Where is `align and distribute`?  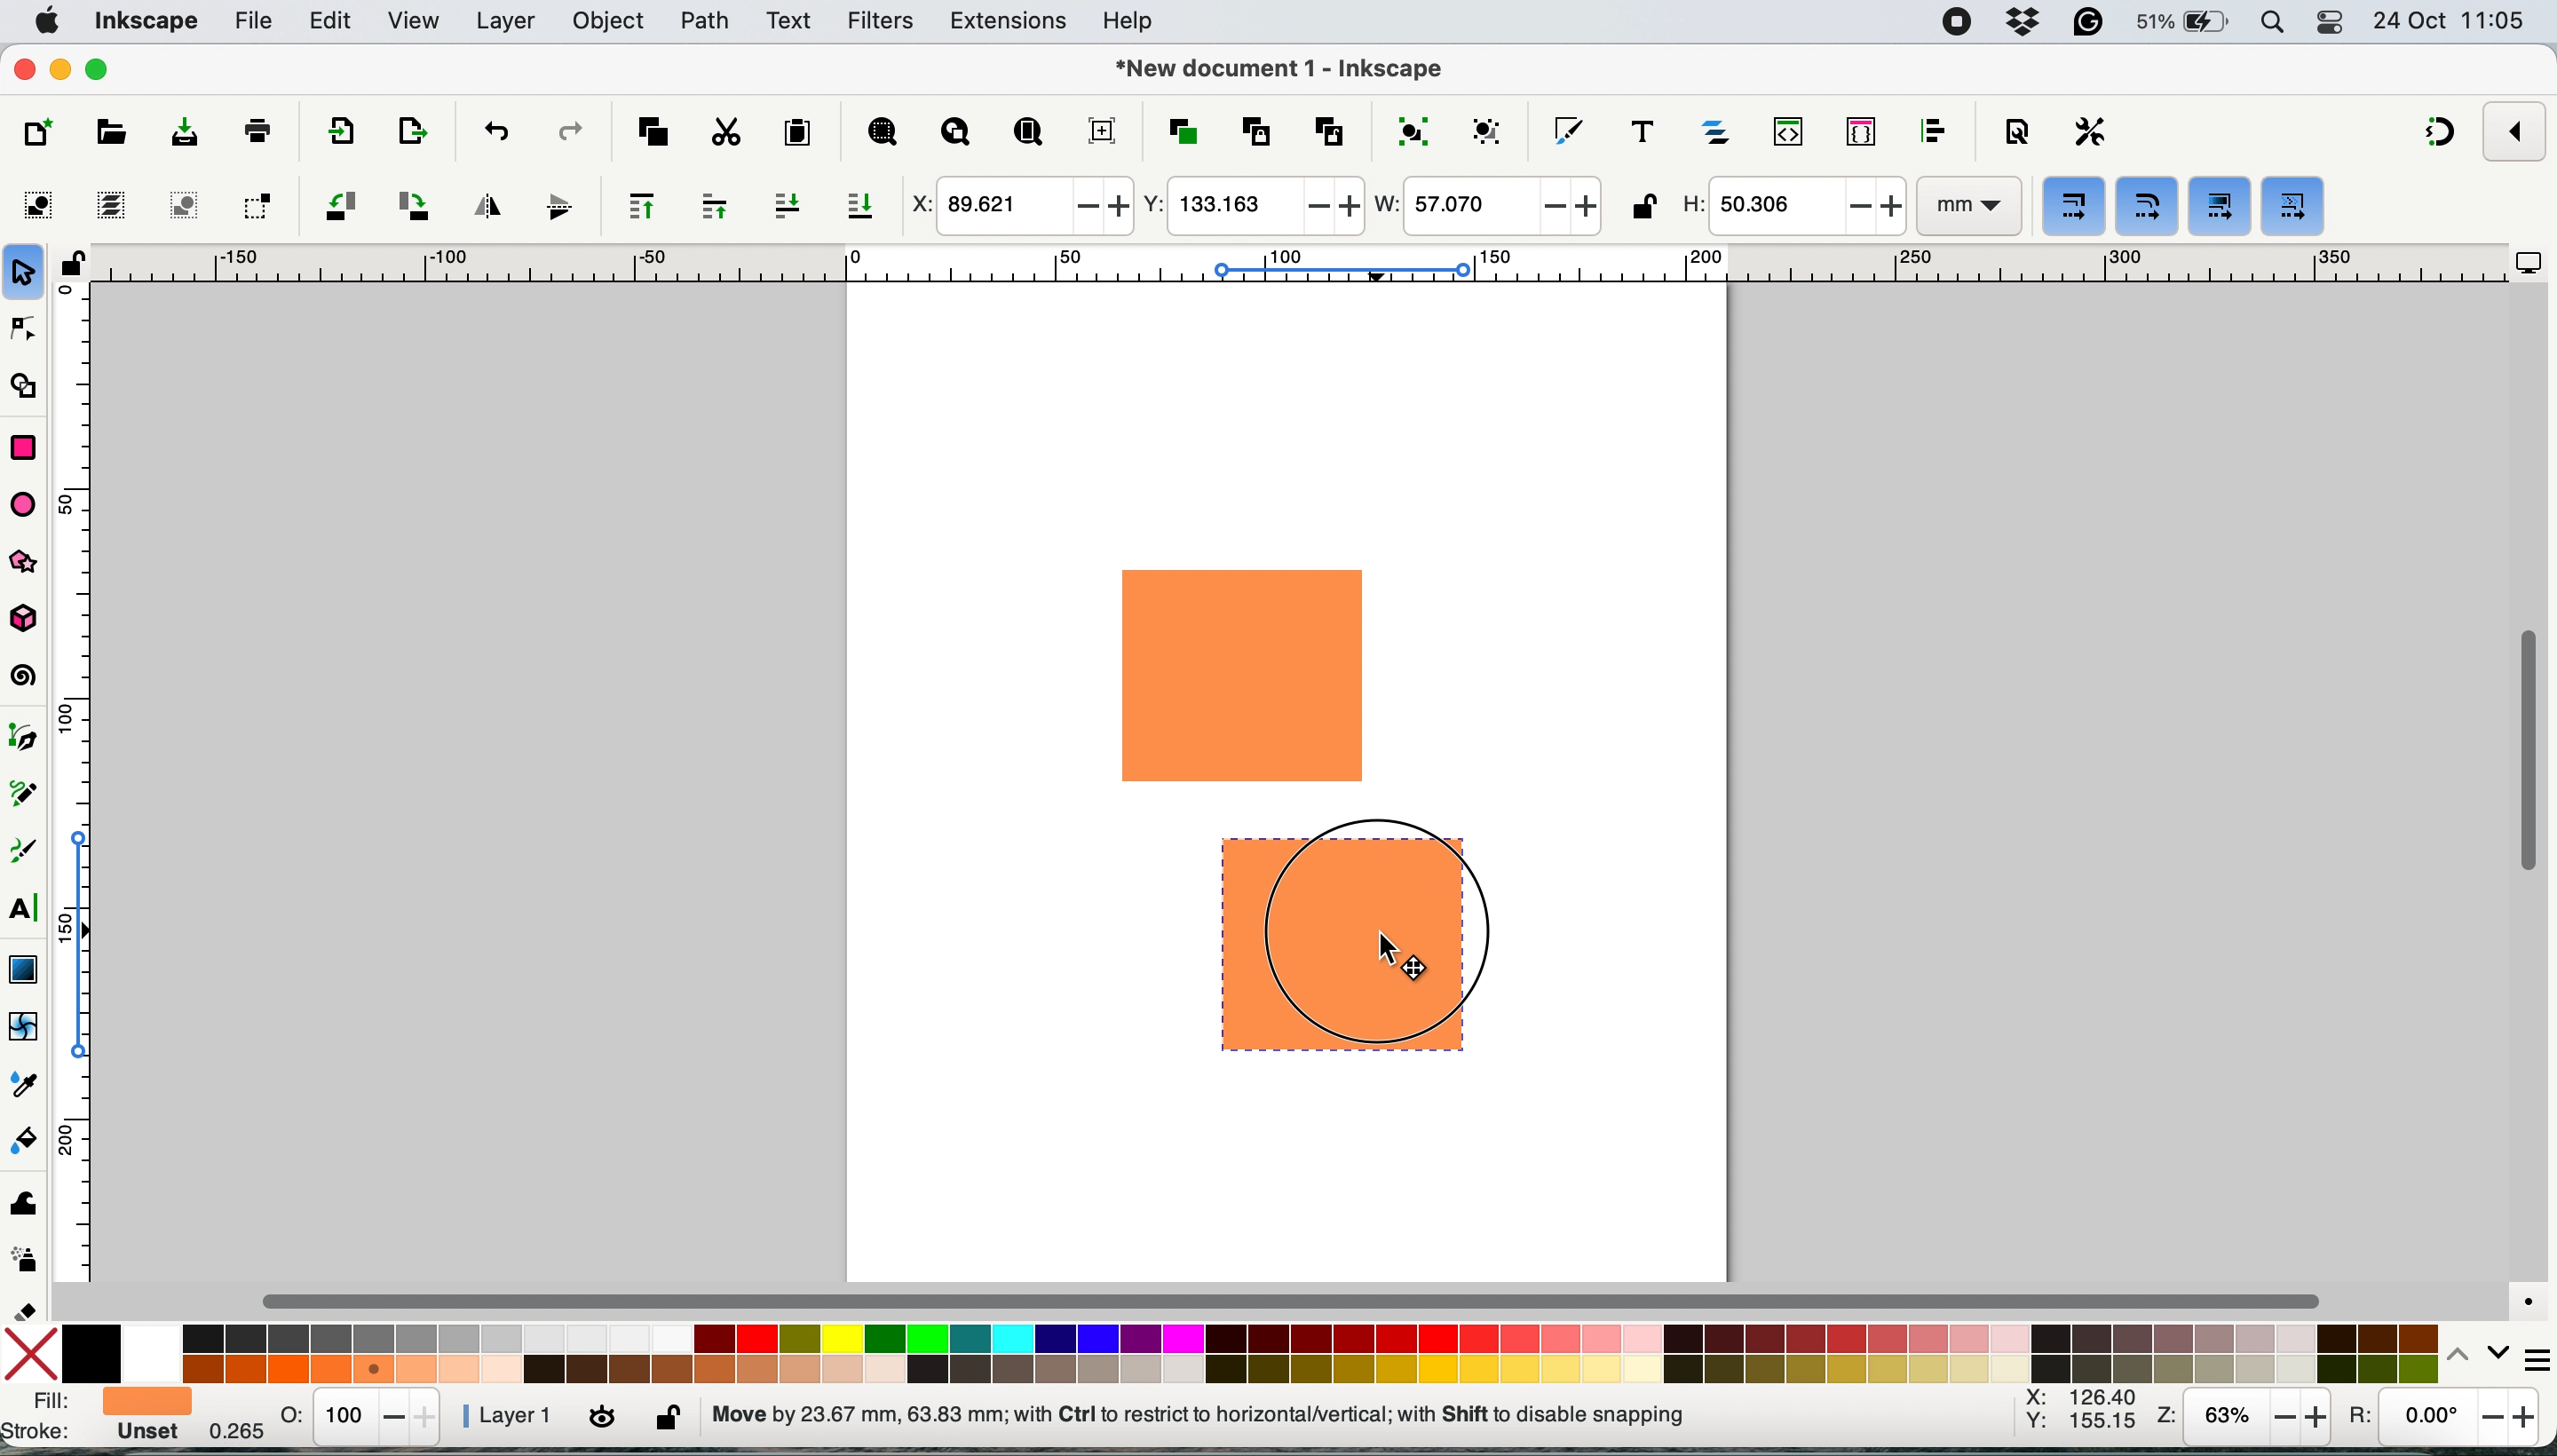
align and distribute is located at coordinates (1933, 131).